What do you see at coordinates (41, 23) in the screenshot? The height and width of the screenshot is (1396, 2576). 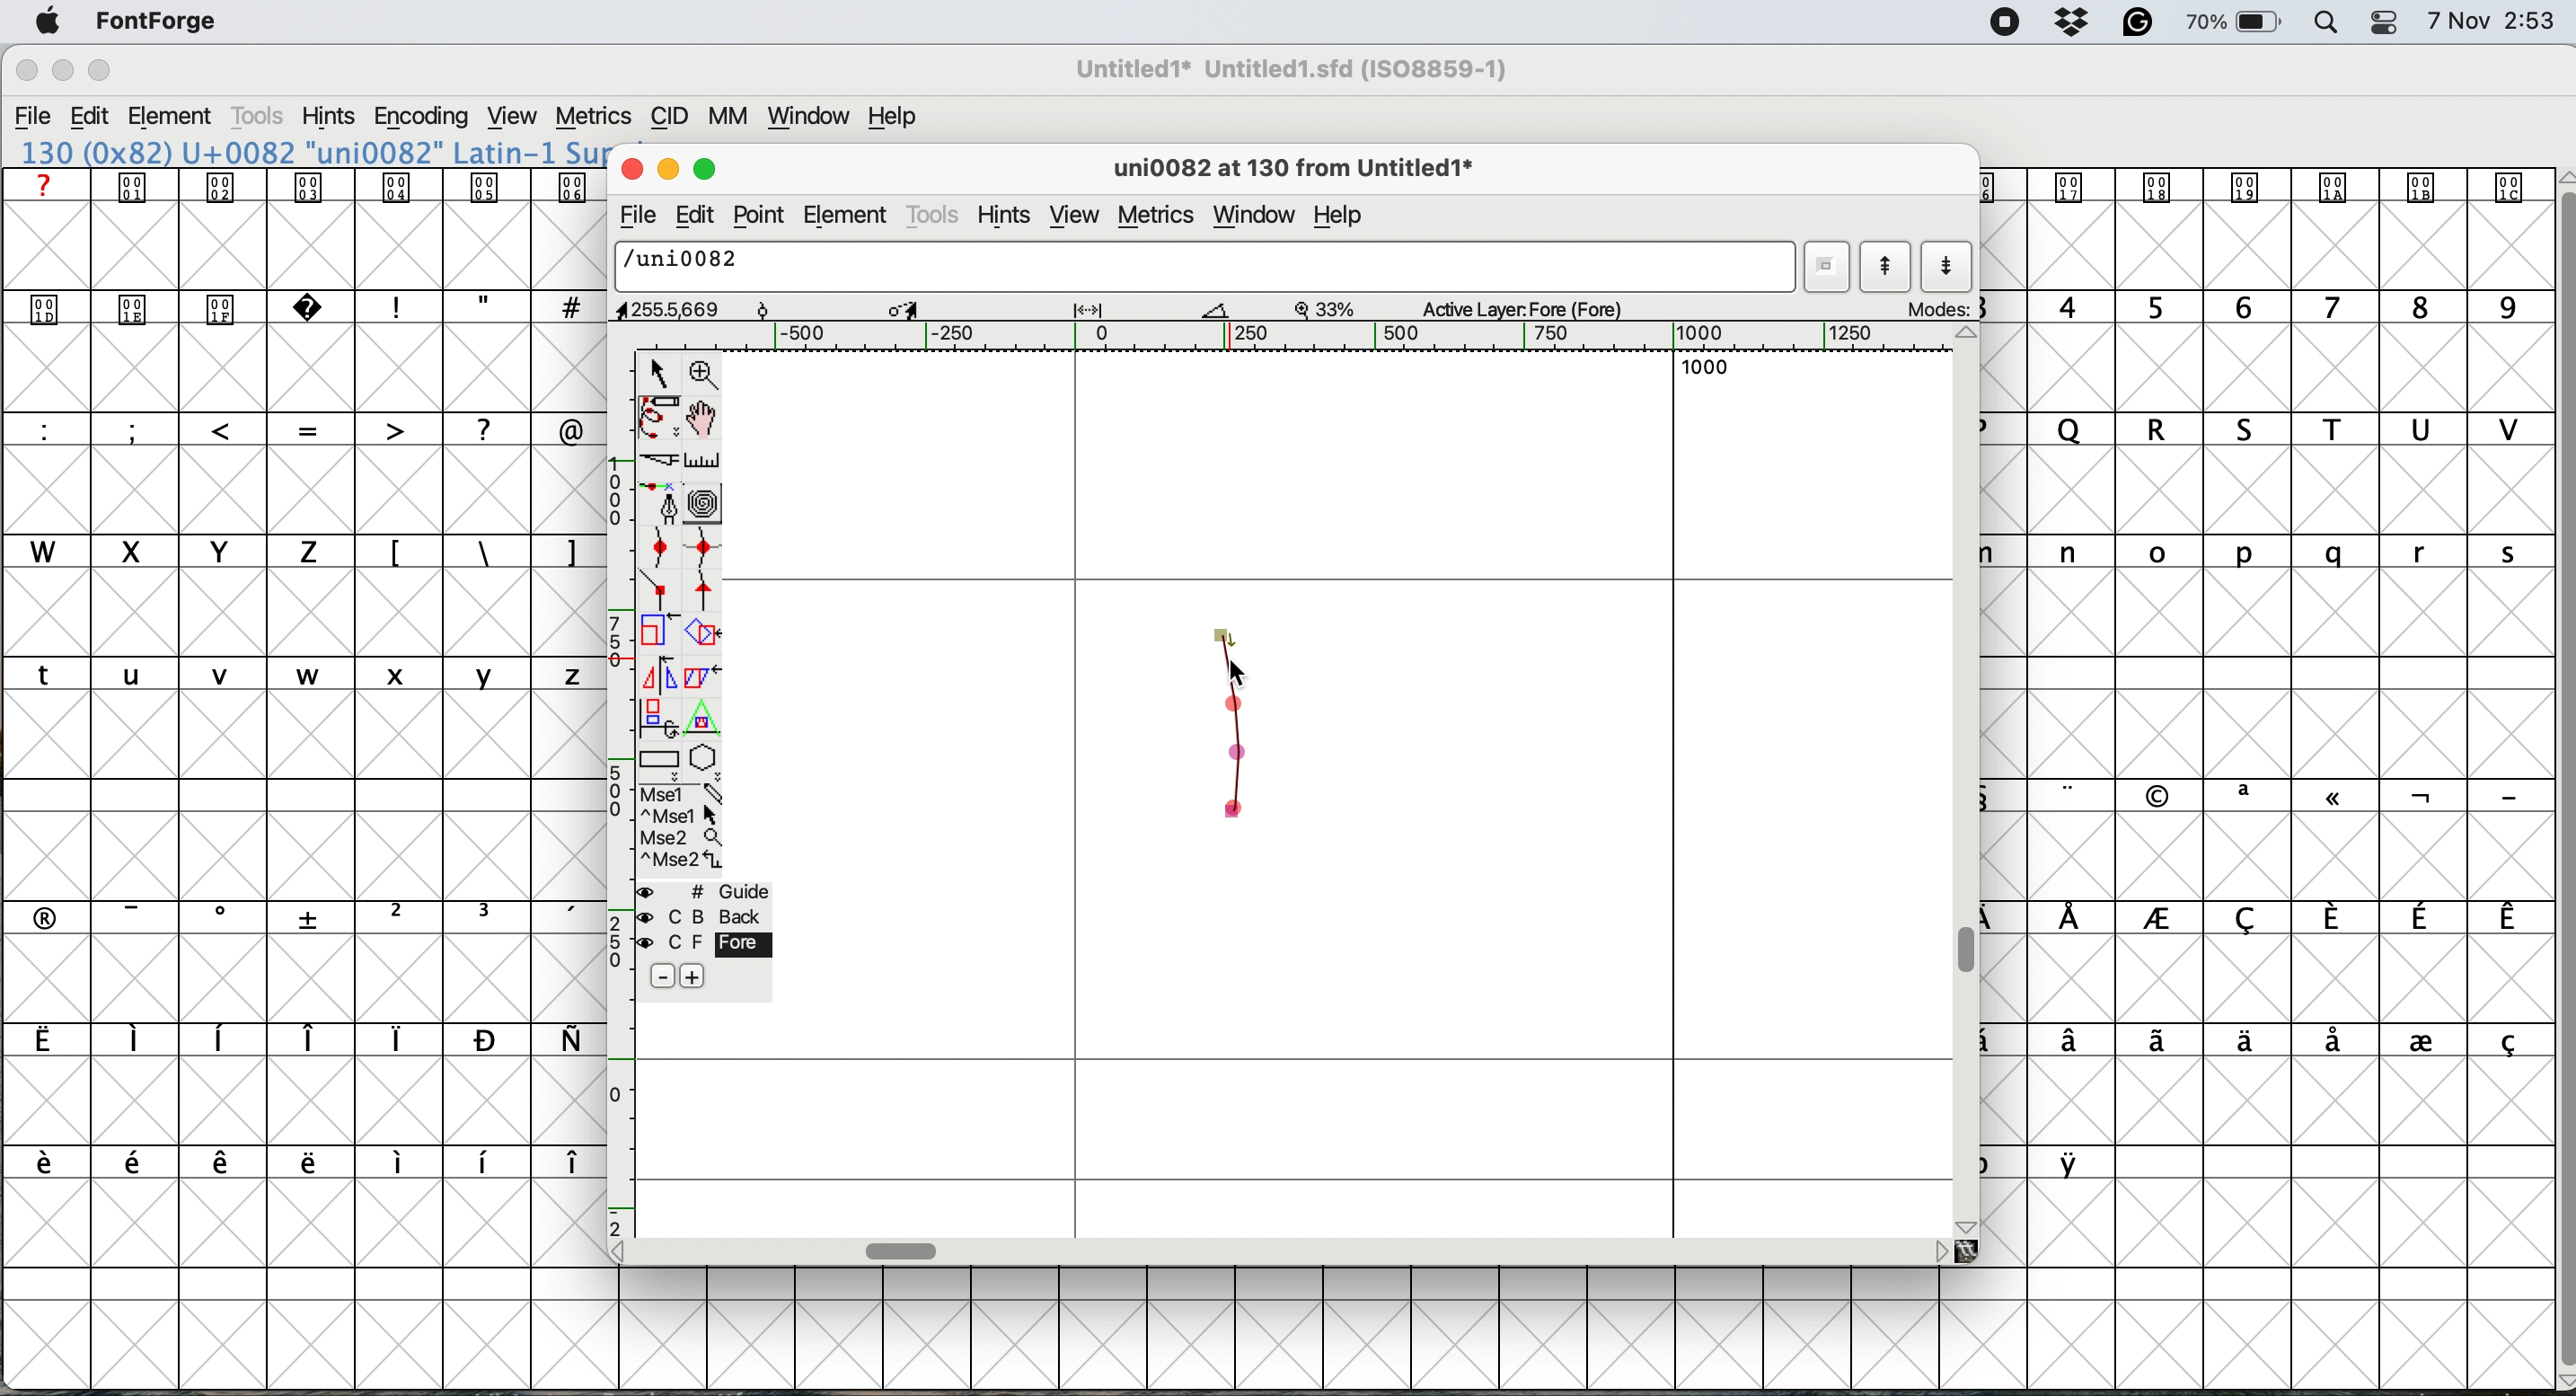 I see `system logo` at bounding box center [41, 23].